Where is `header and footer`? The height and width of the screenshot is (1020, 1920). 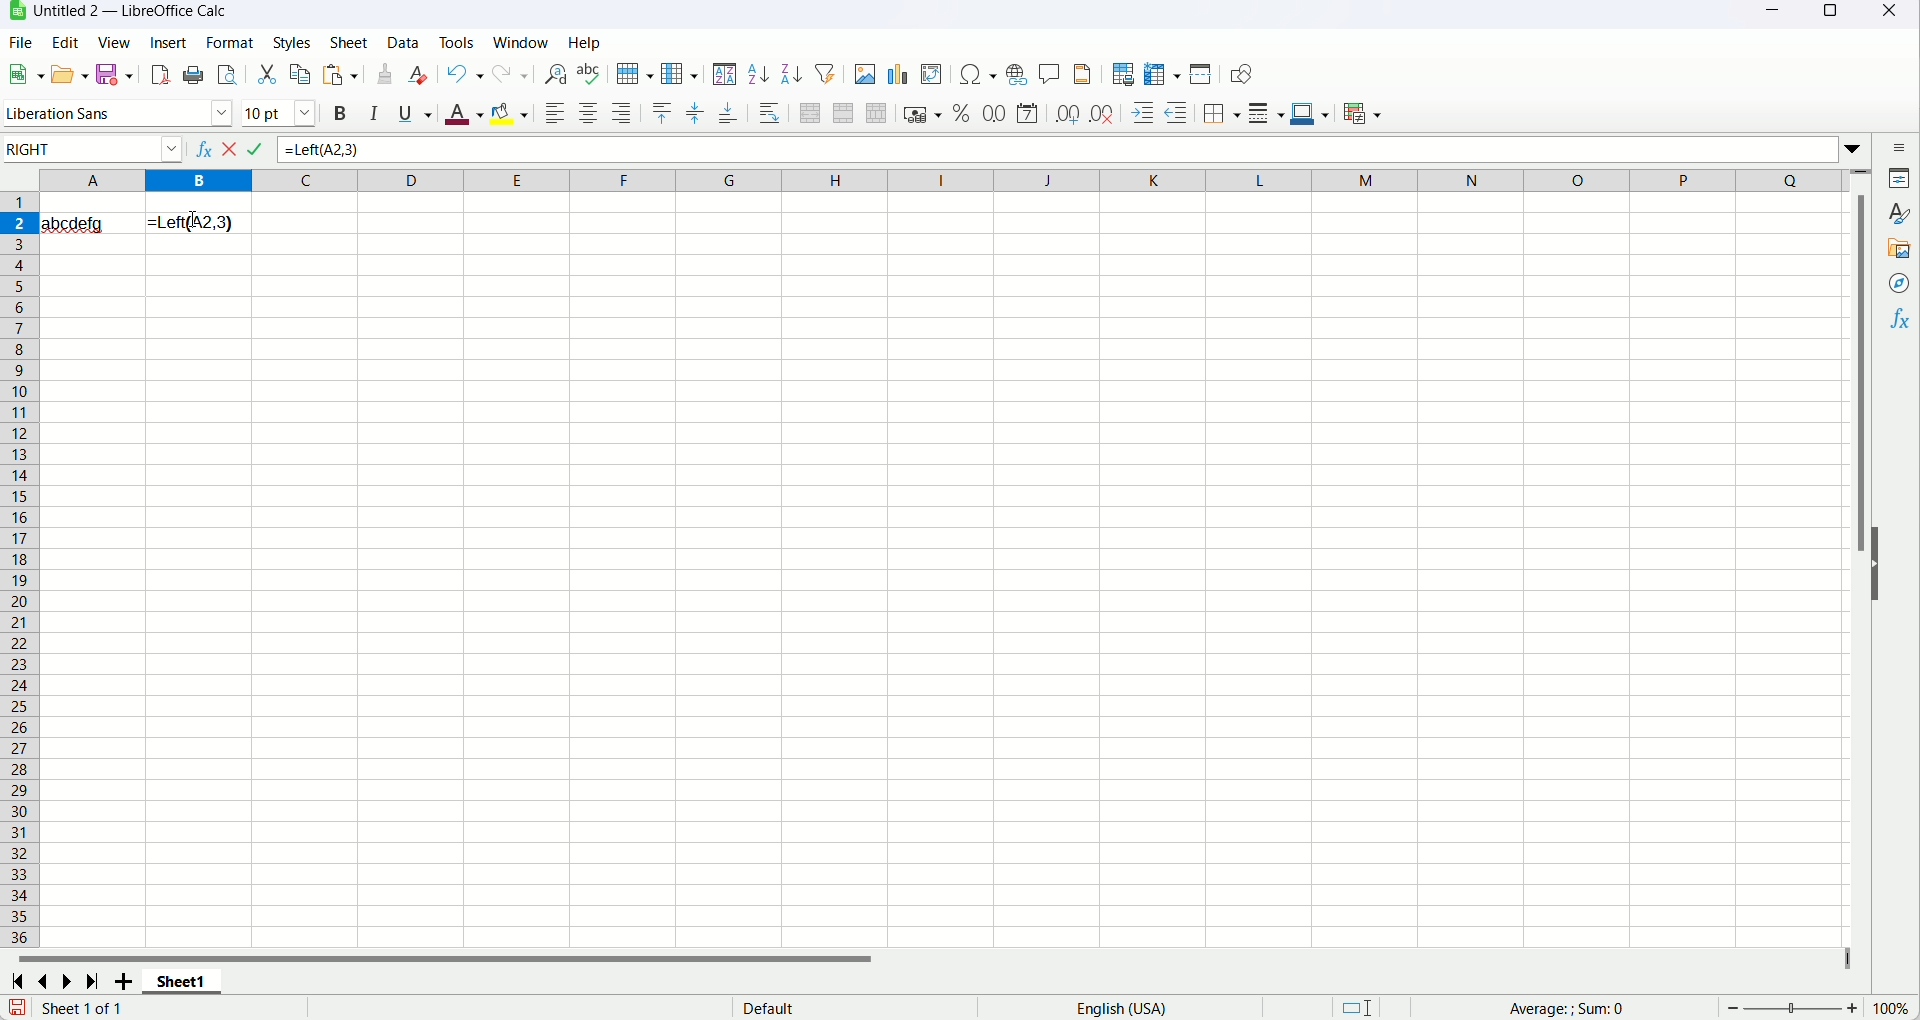
header and footer is located at coordinates (1082, 74).